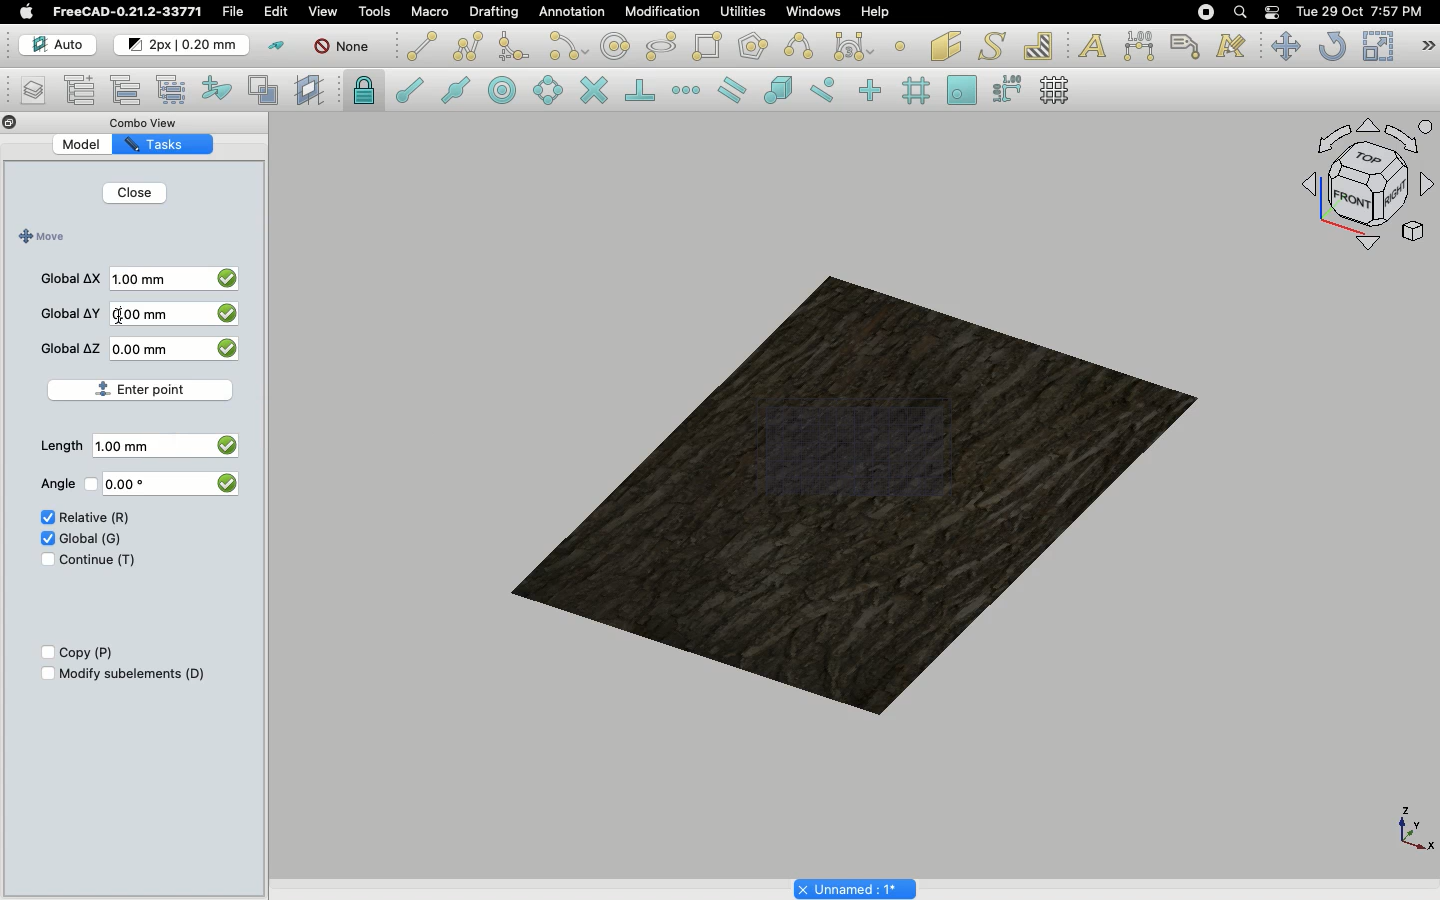  I want to click on Global, so click(92, 537).